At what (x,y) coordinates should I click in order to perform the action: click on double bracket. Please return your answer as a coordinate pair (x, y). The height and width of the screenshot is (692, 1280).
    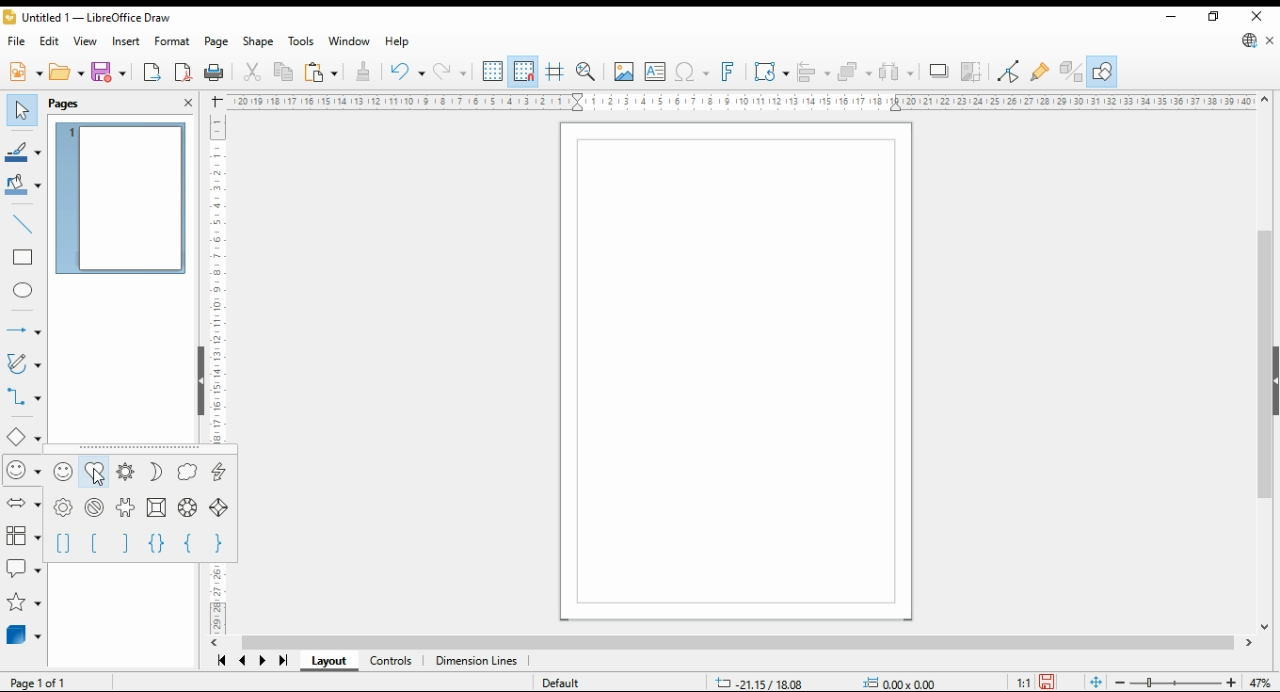
    Looking at the image, I should click on (62, 546).